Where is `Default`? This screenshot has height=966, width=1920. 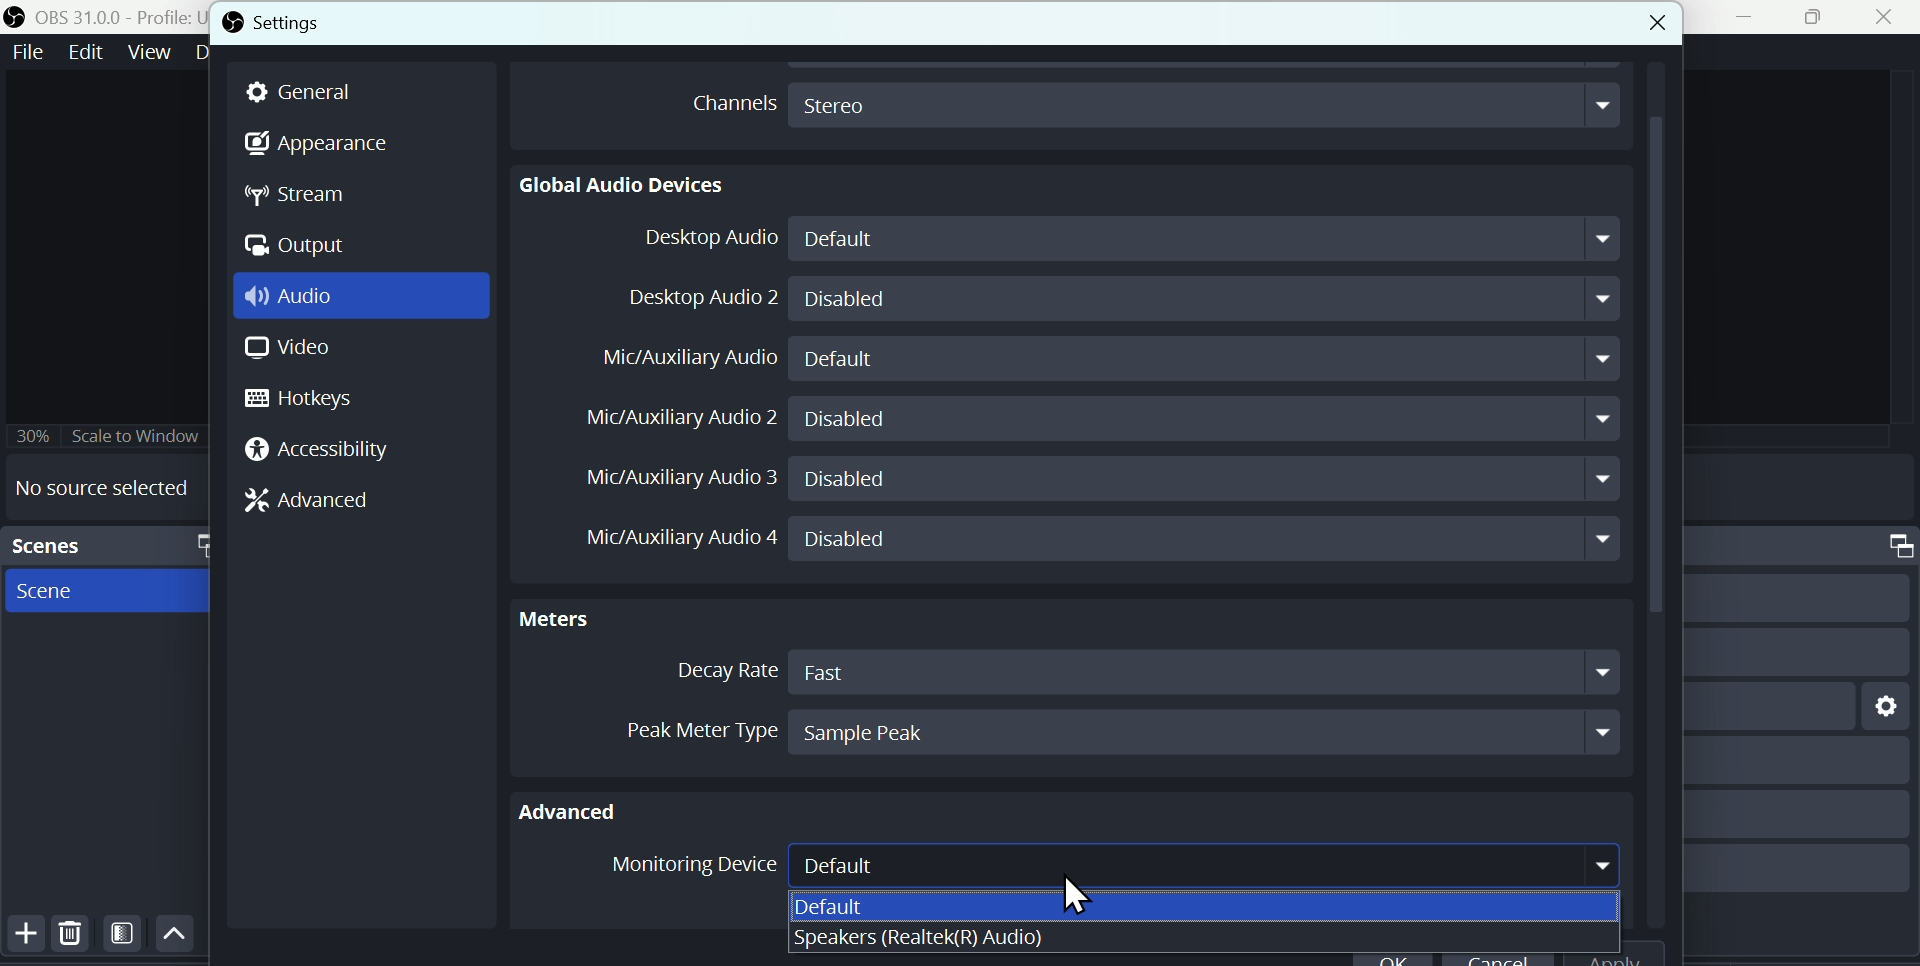
Default is located at coordinates (877, 906).